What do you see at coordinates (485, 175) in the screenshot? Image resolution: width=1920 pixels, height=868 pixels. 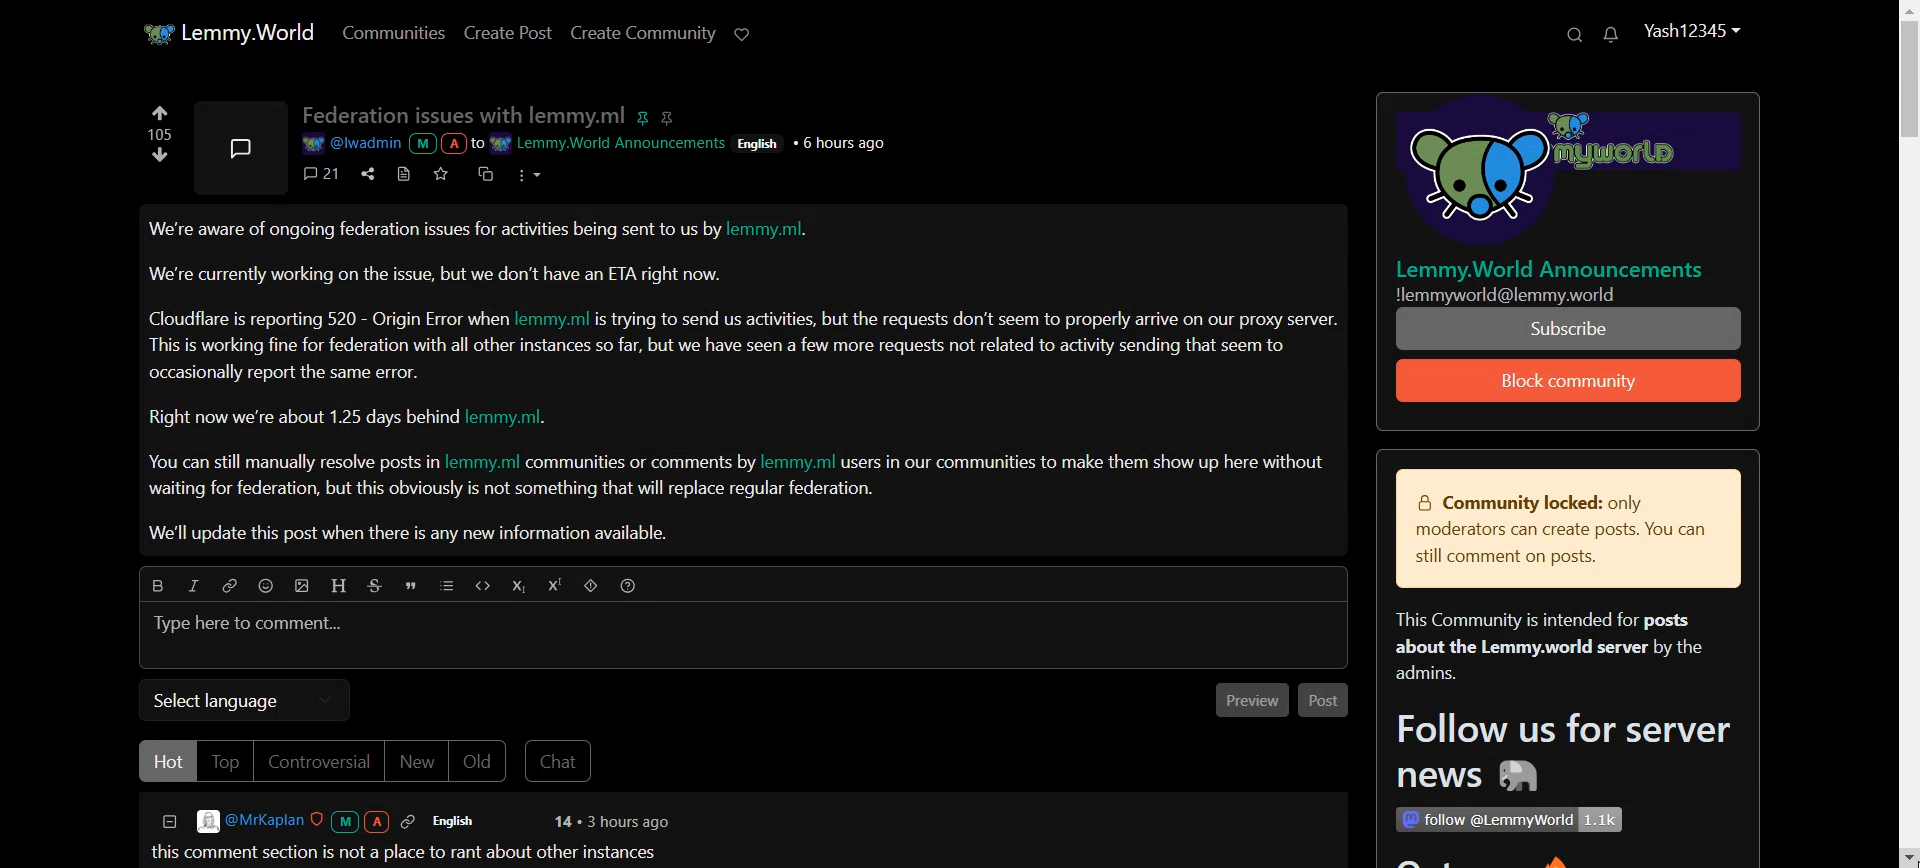 I see `Cross-Posts` at bounding box center [485, 175].